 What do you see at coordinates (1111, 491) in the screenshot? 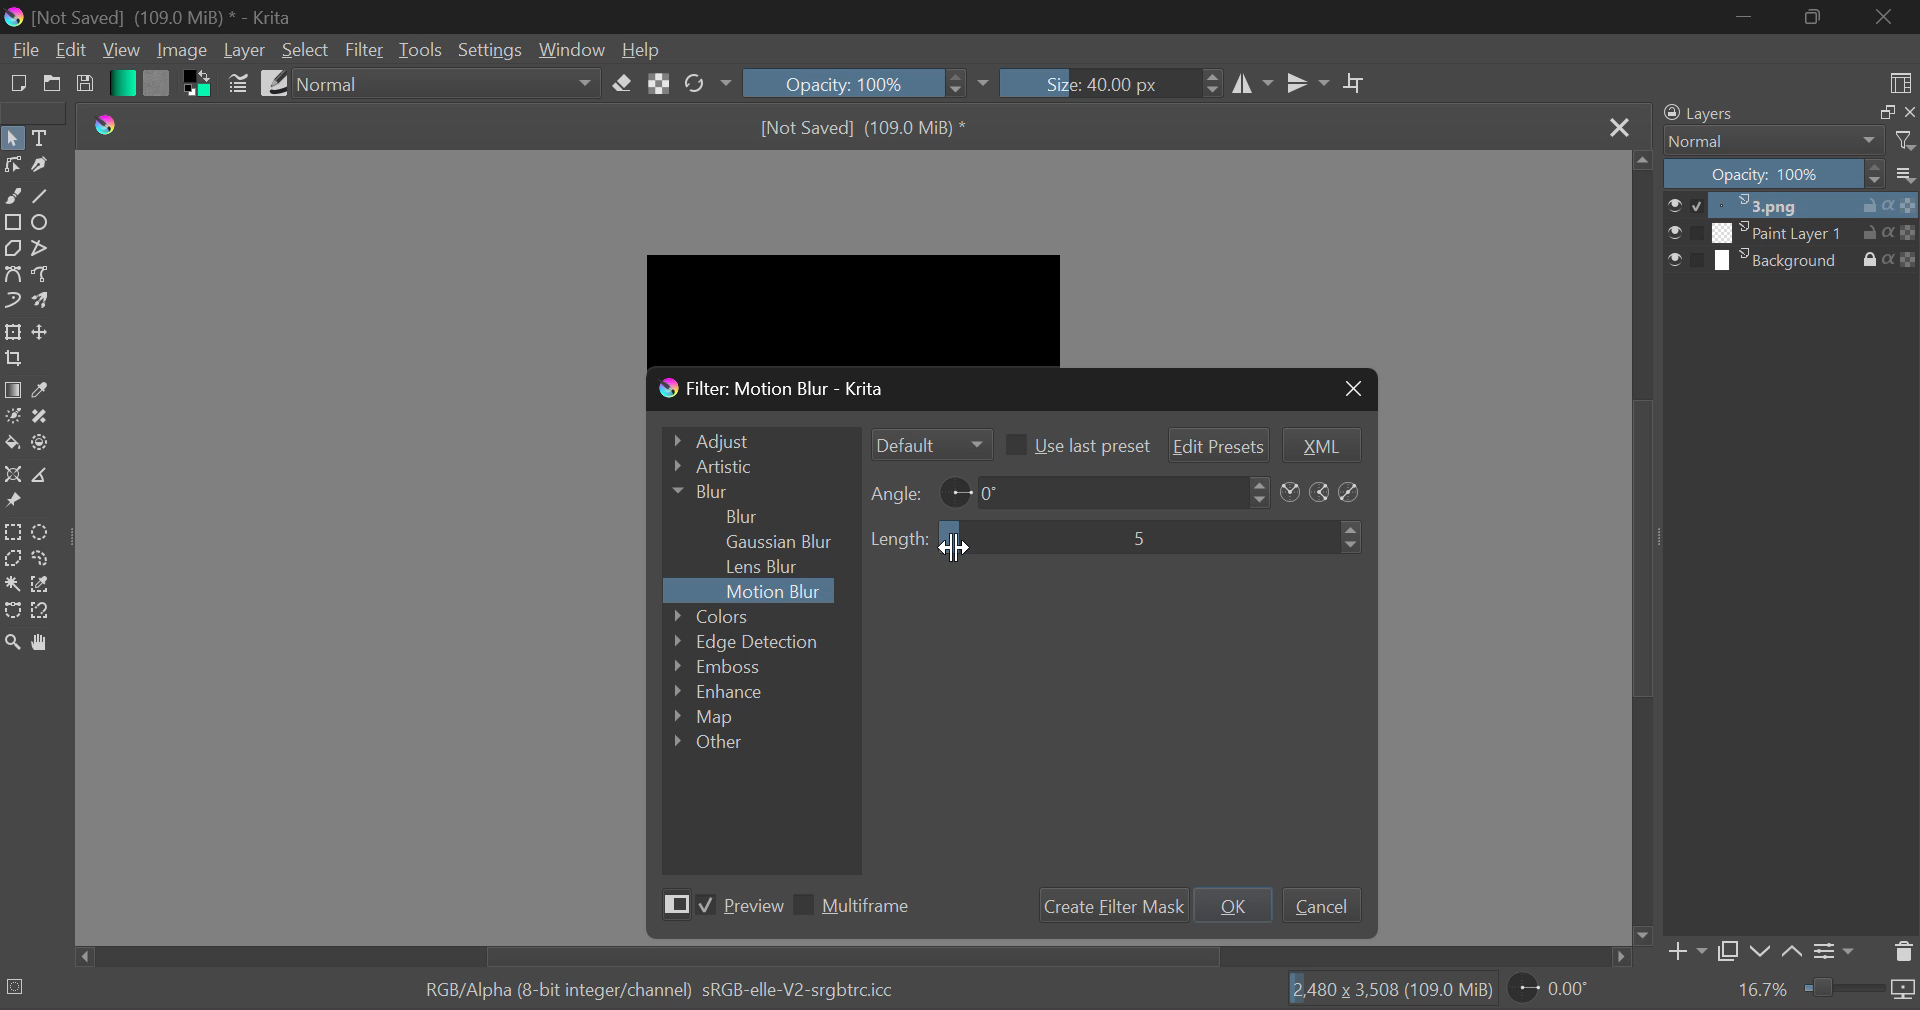
I see `0 degree` at bounding box center [1111, 491].